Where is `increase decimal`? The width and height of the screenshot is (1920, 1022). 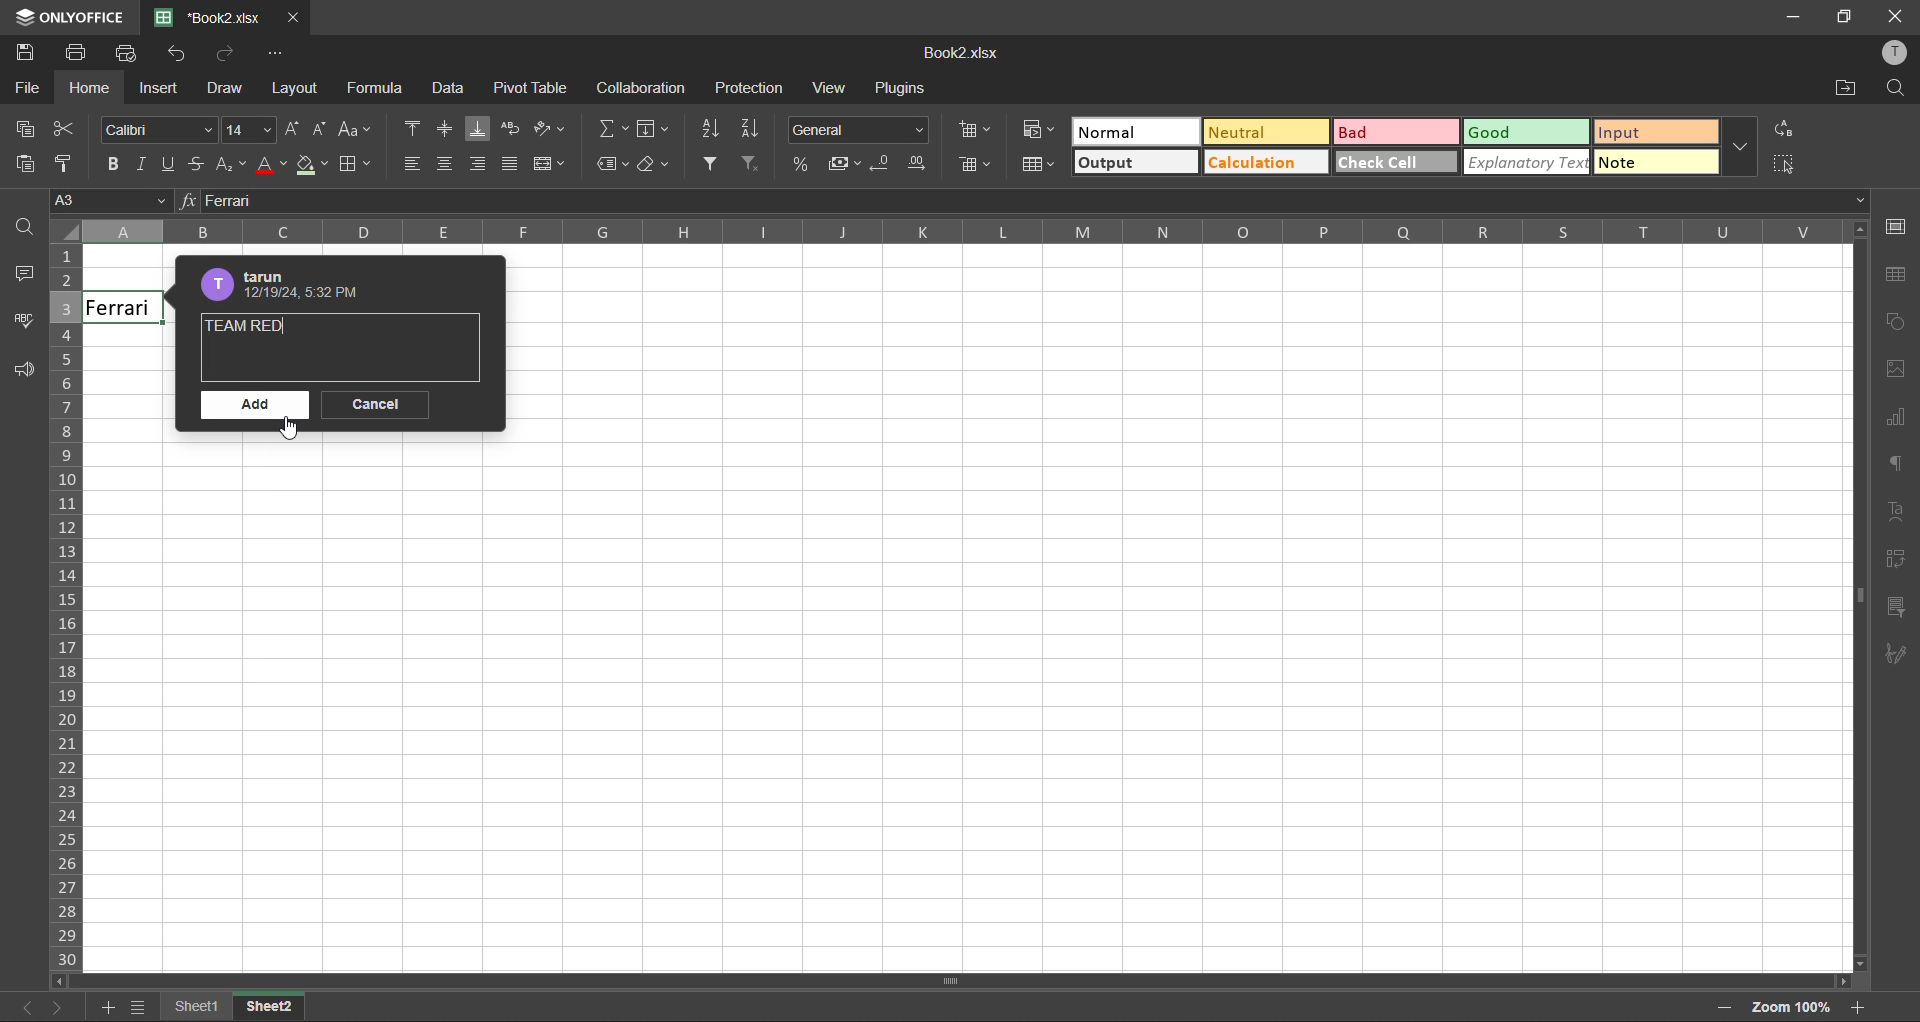 increase decimal is located at coordinates (925, 166).